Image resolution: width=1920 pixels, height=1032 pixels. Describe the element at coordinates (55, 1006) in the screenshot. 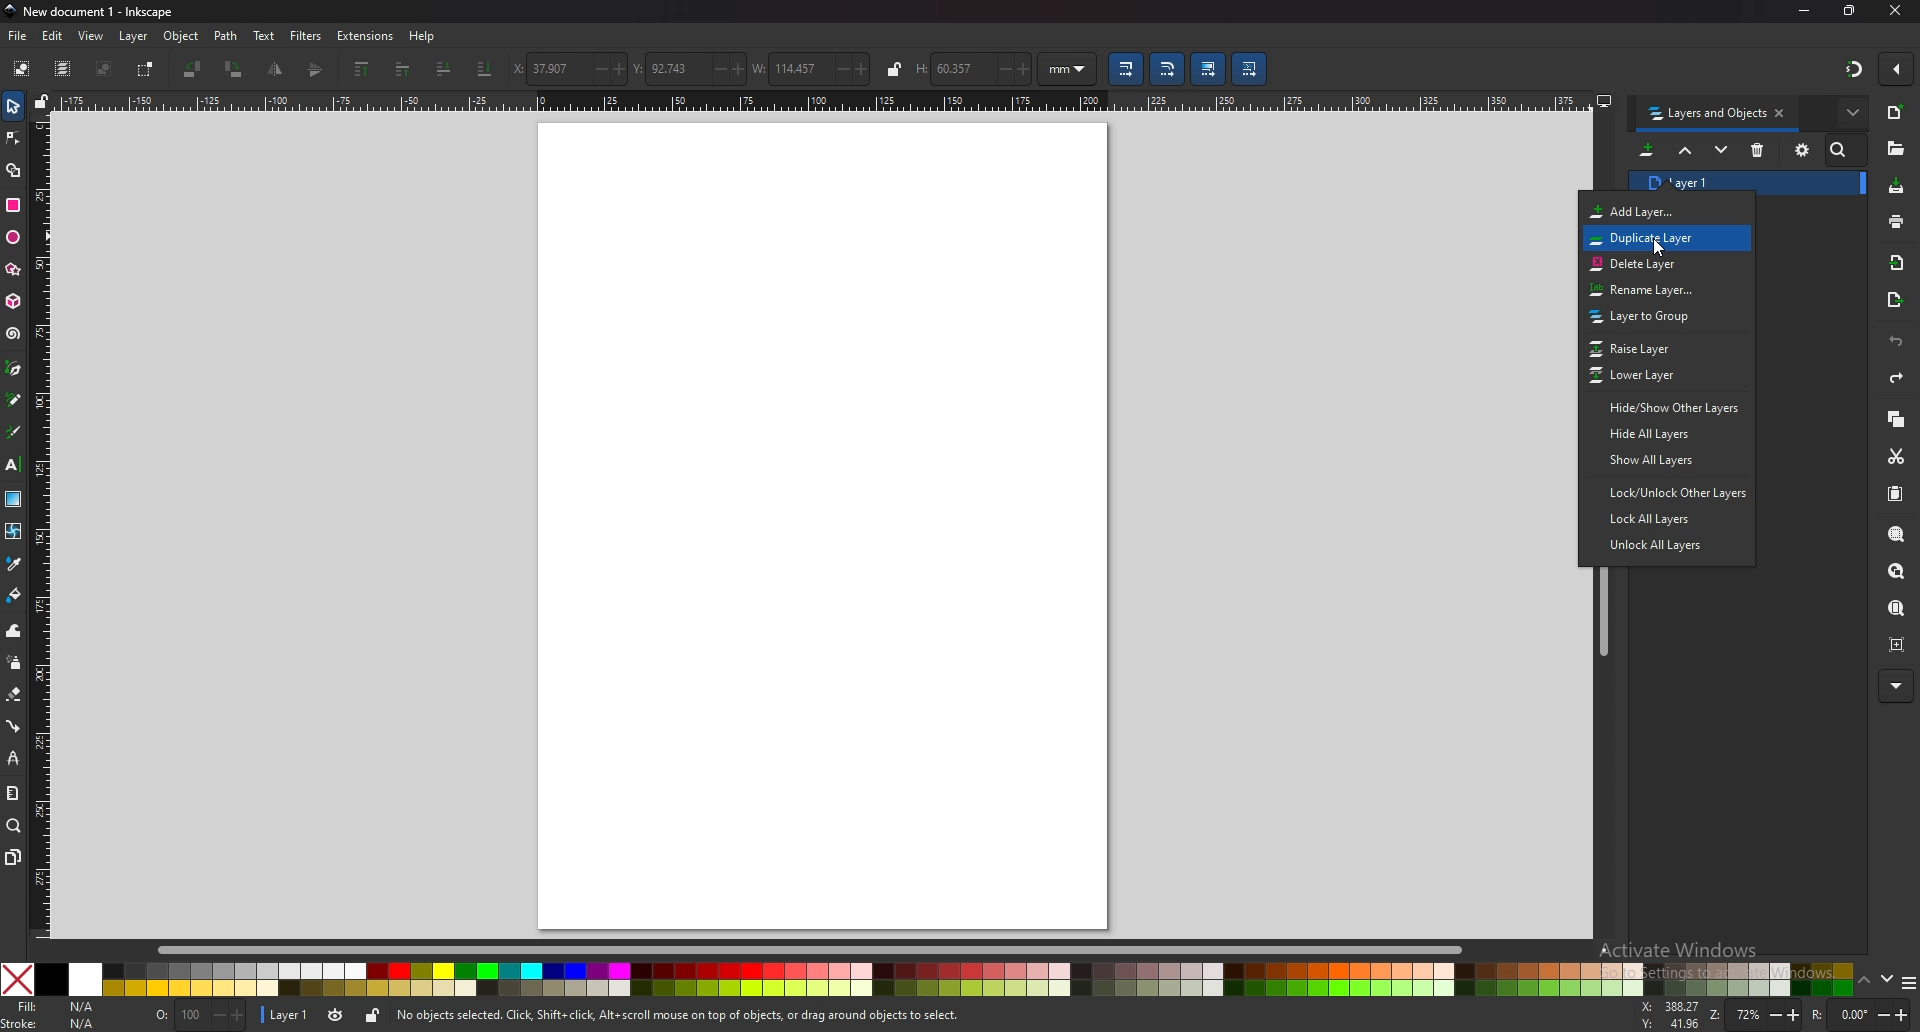

I see `fill` at that location.